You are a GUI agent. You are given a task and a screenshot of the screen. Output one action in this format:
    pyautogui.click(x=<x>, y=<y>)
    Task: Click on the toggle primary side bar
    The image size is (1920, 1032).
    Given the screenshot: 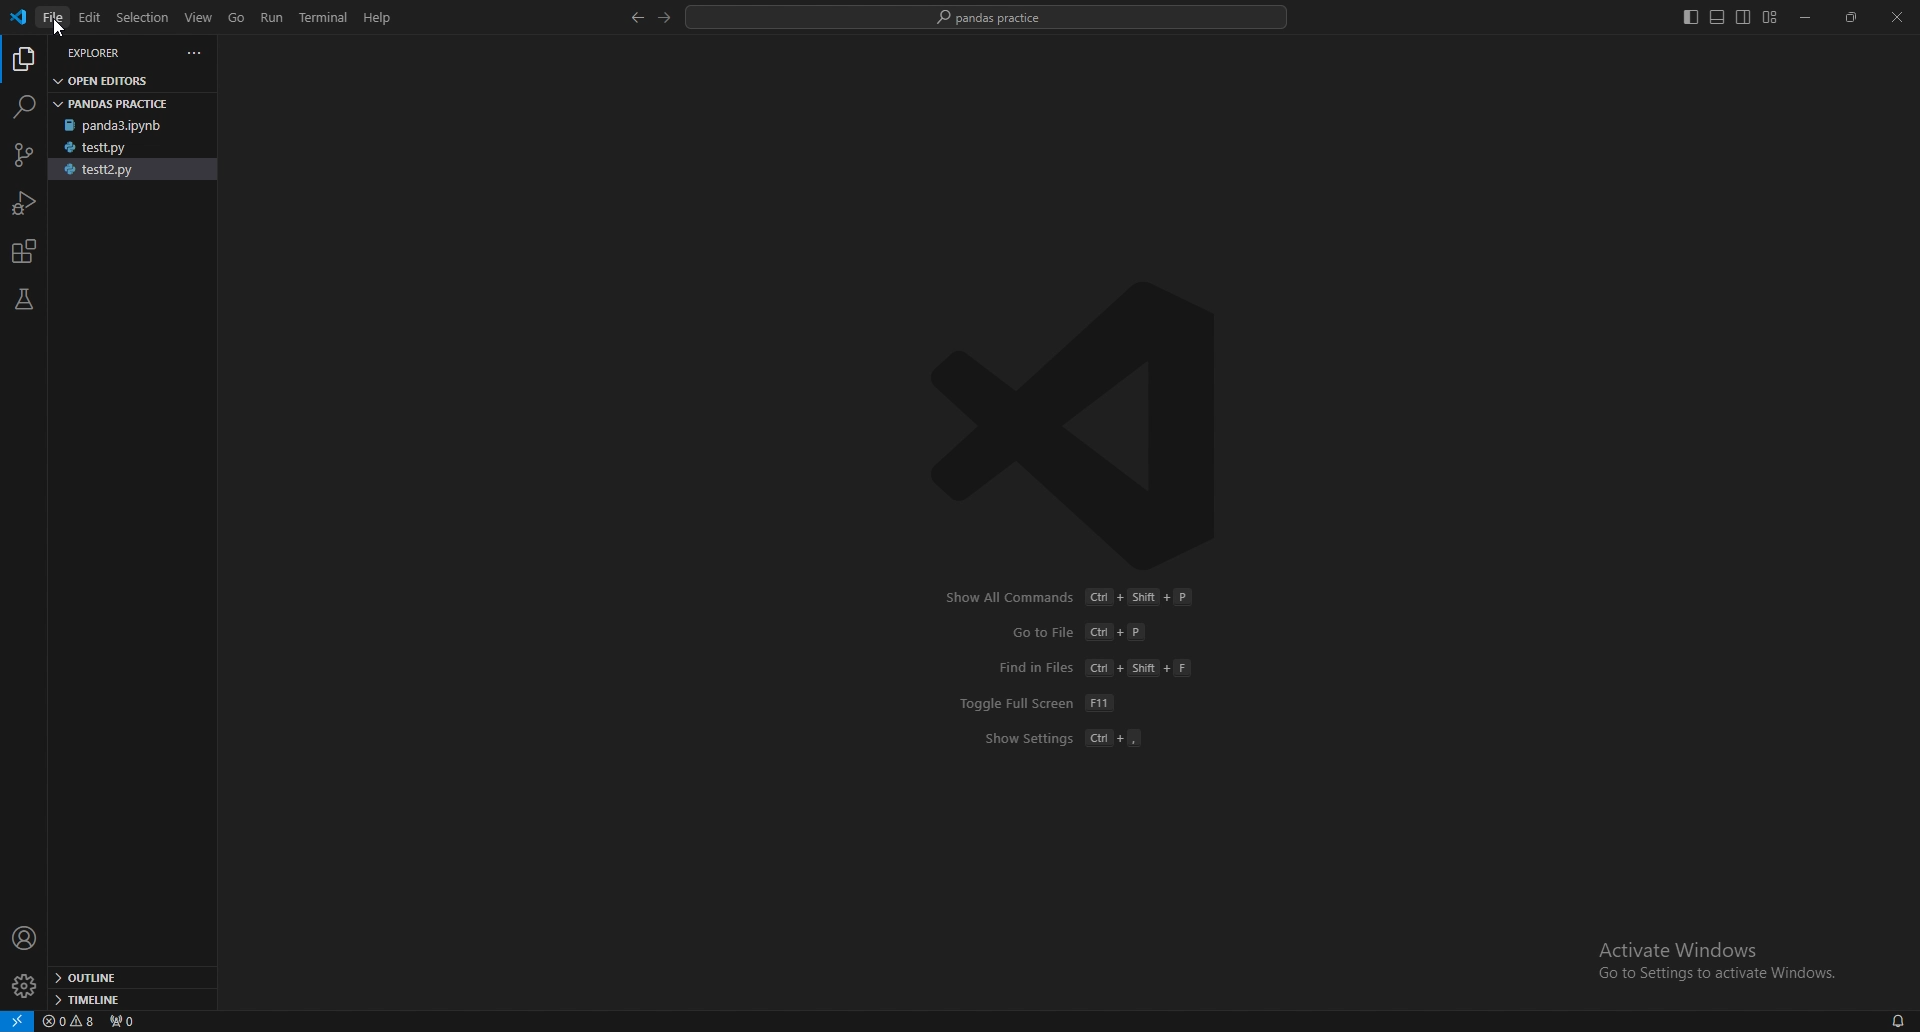 What is the action you would take?
    pyautogui.click(x=1692, y=17)
    